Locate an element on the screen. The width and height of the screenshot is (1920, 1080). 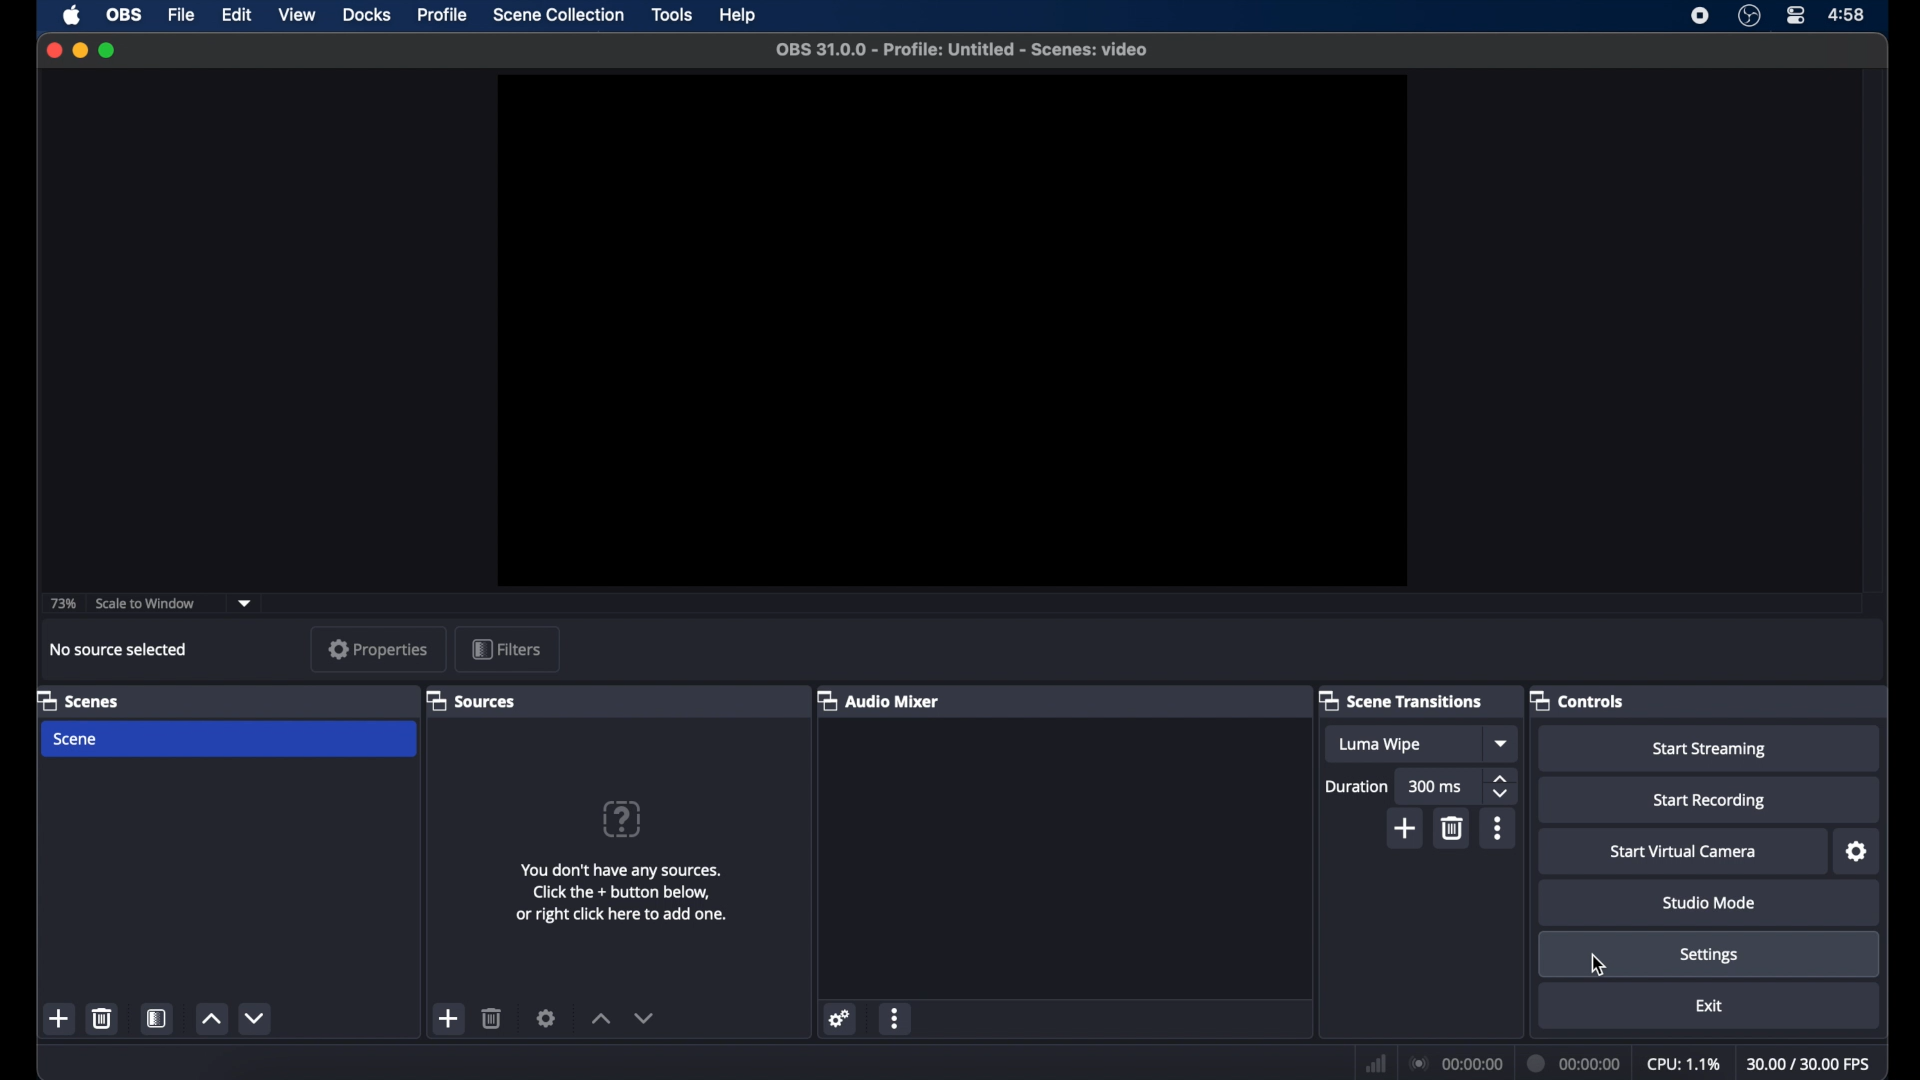
view is located at coordinates (298, 15).